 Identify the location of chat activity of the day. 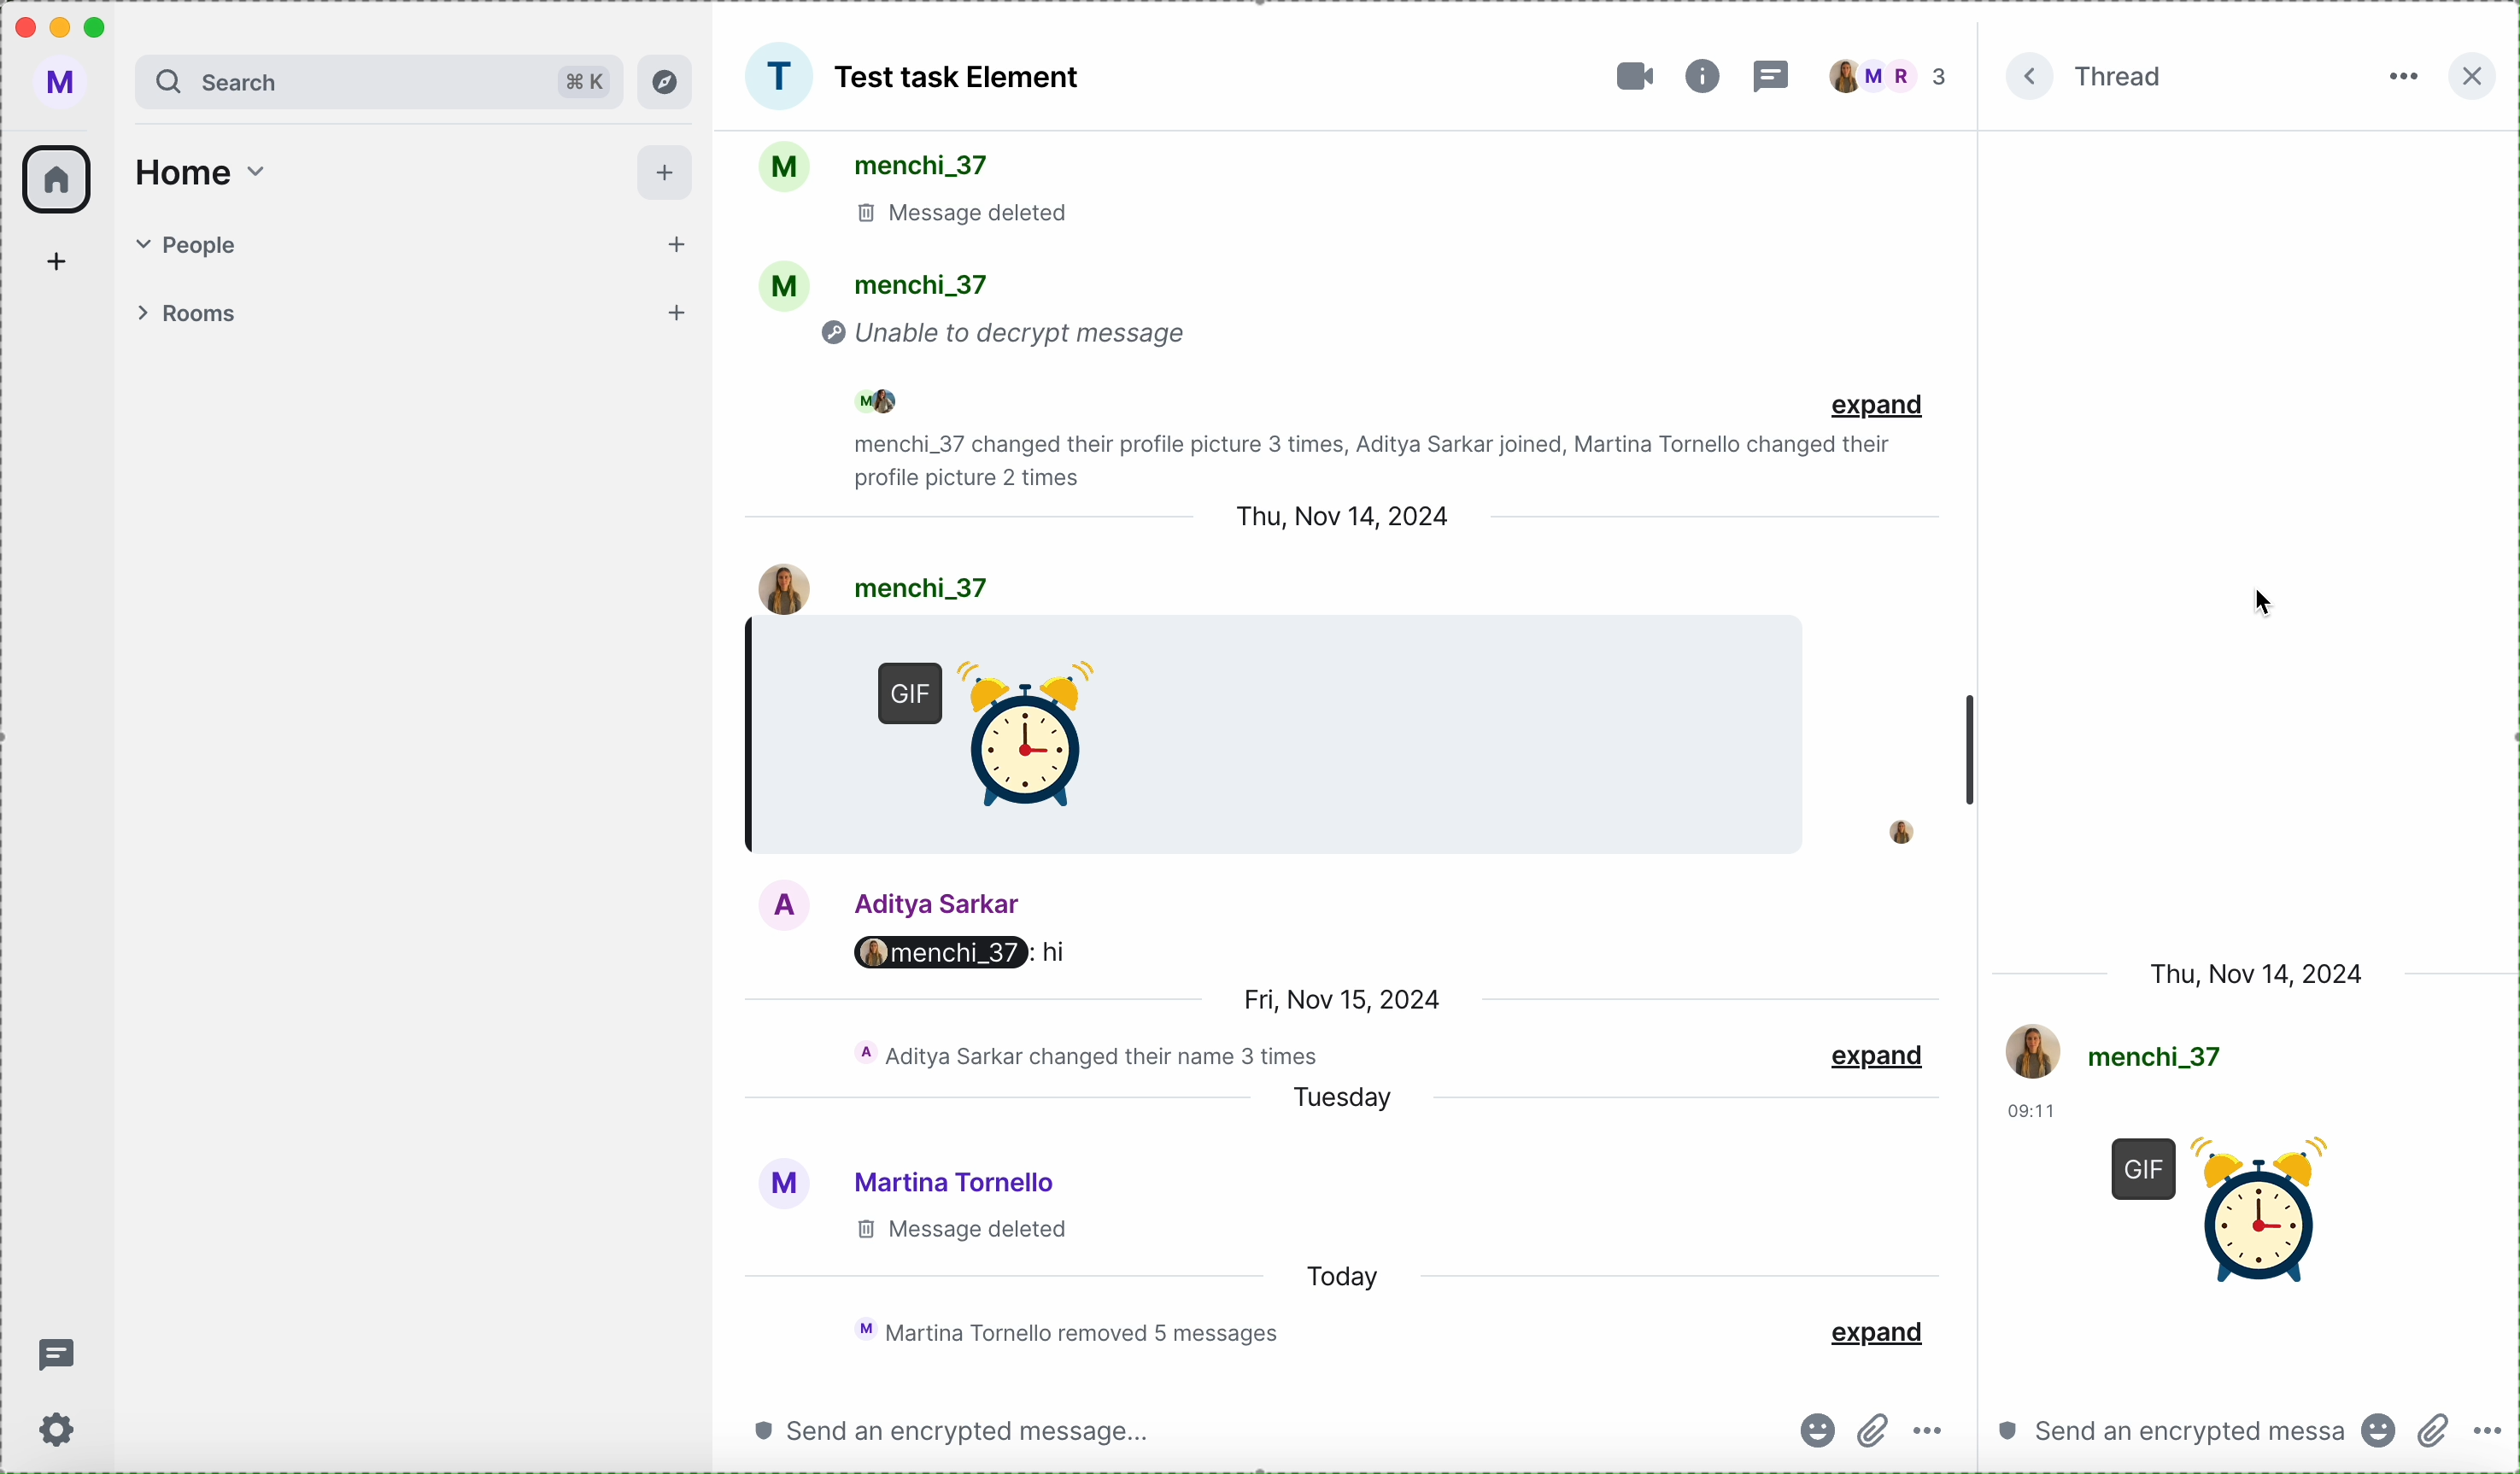
(1060, 1331).